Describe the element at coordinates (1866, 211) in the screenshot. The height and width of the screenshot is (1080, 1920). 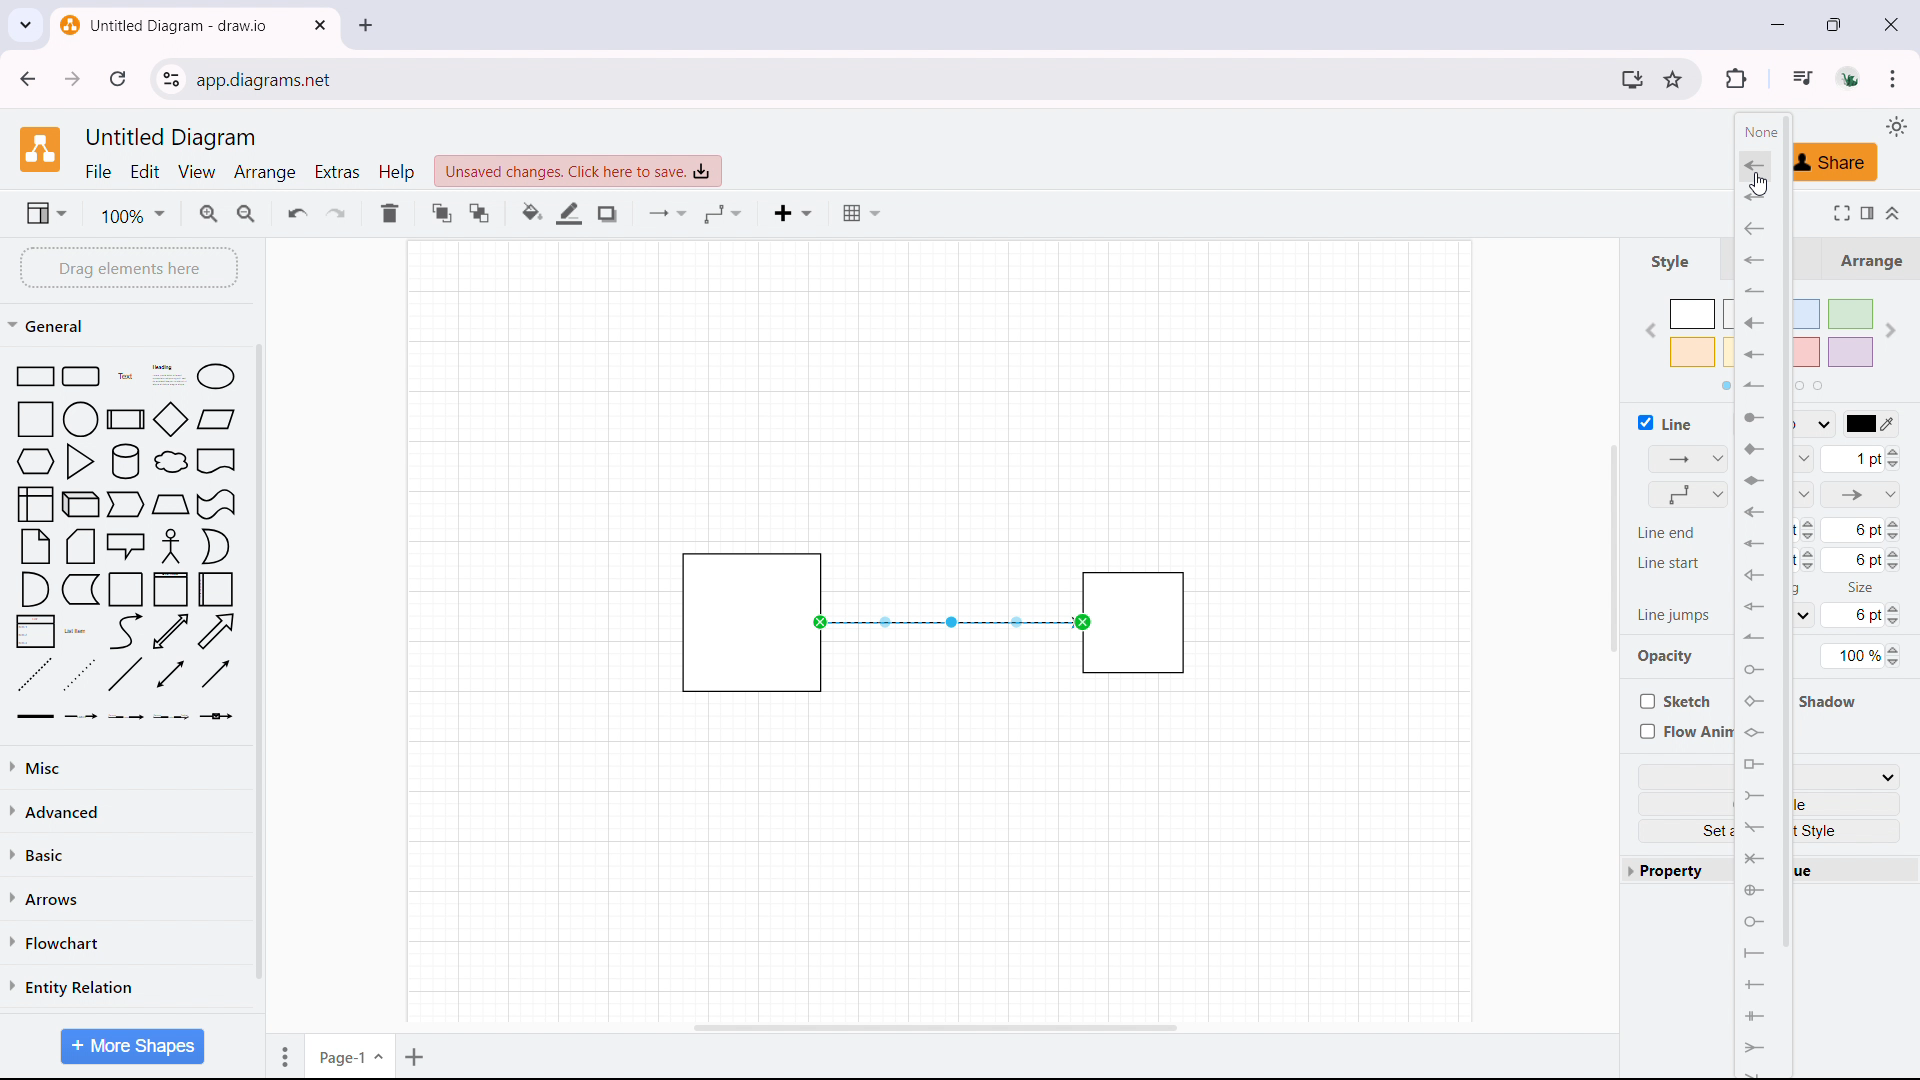
I see `format` at that location.